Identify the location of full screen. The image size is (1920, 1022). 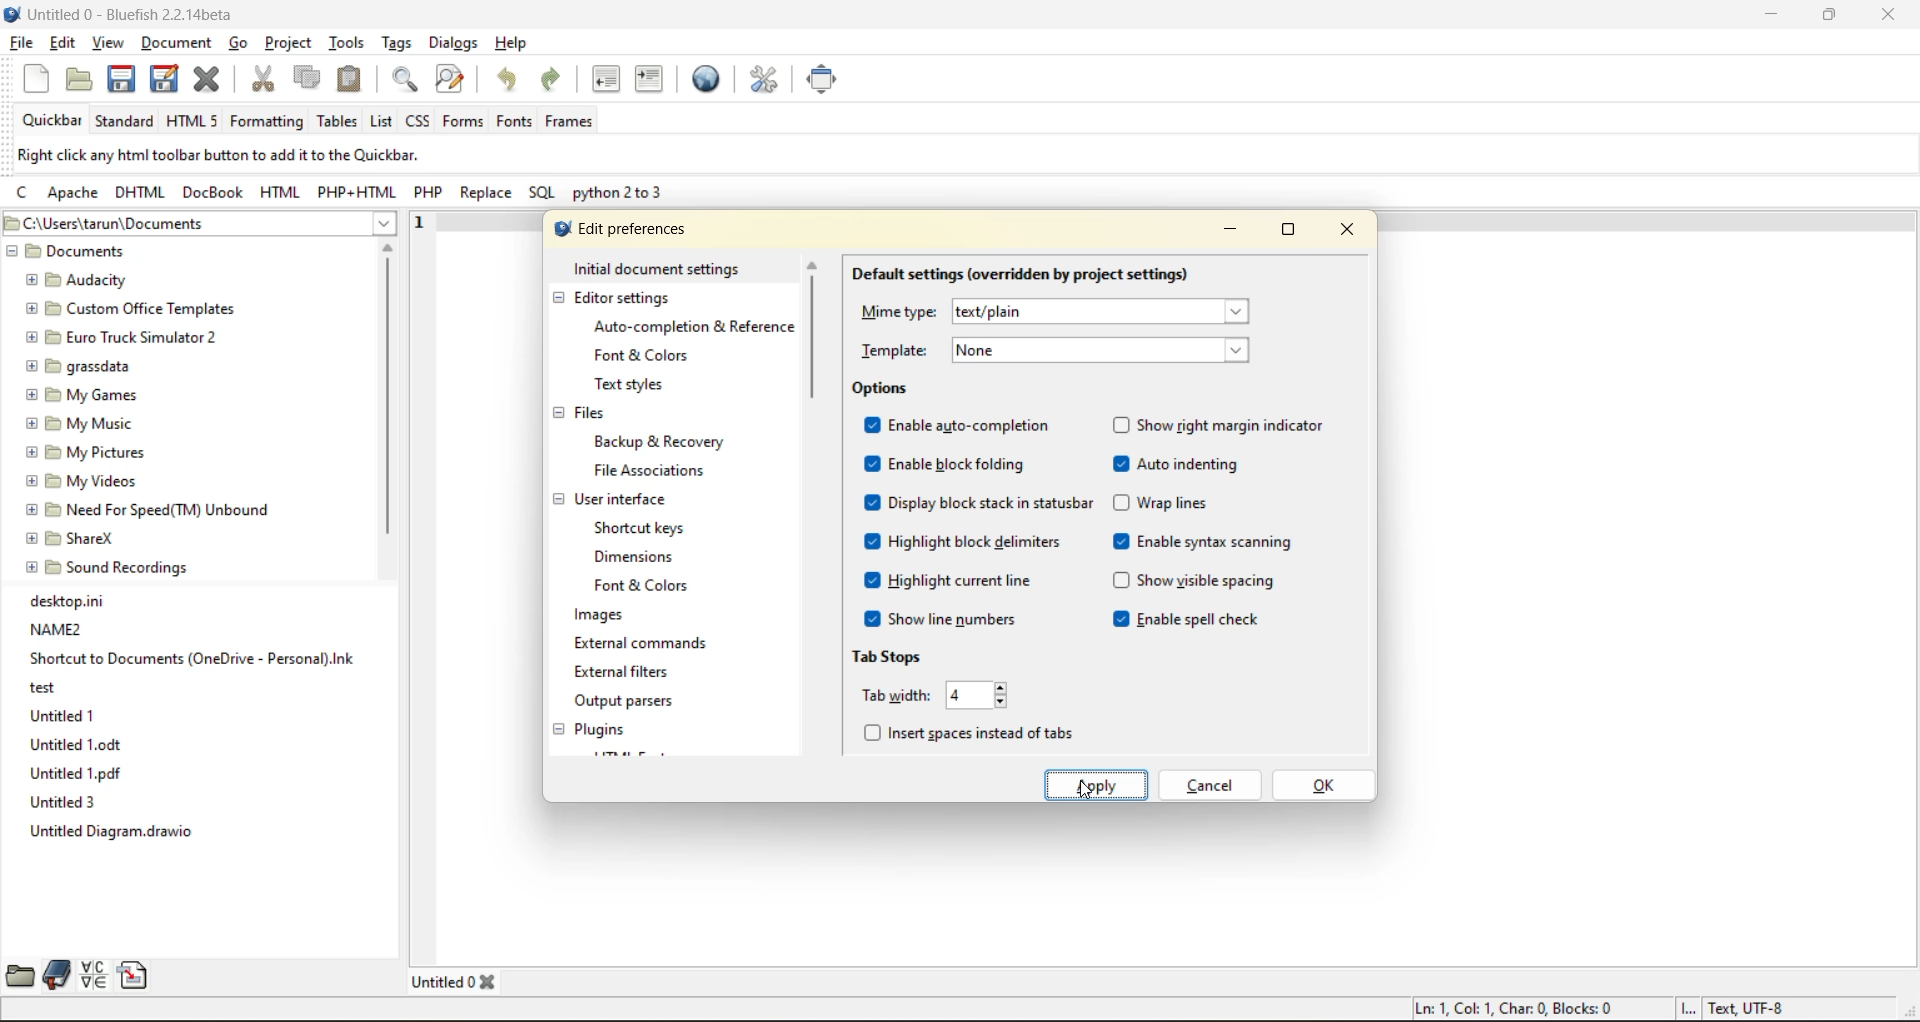
(823, 81).